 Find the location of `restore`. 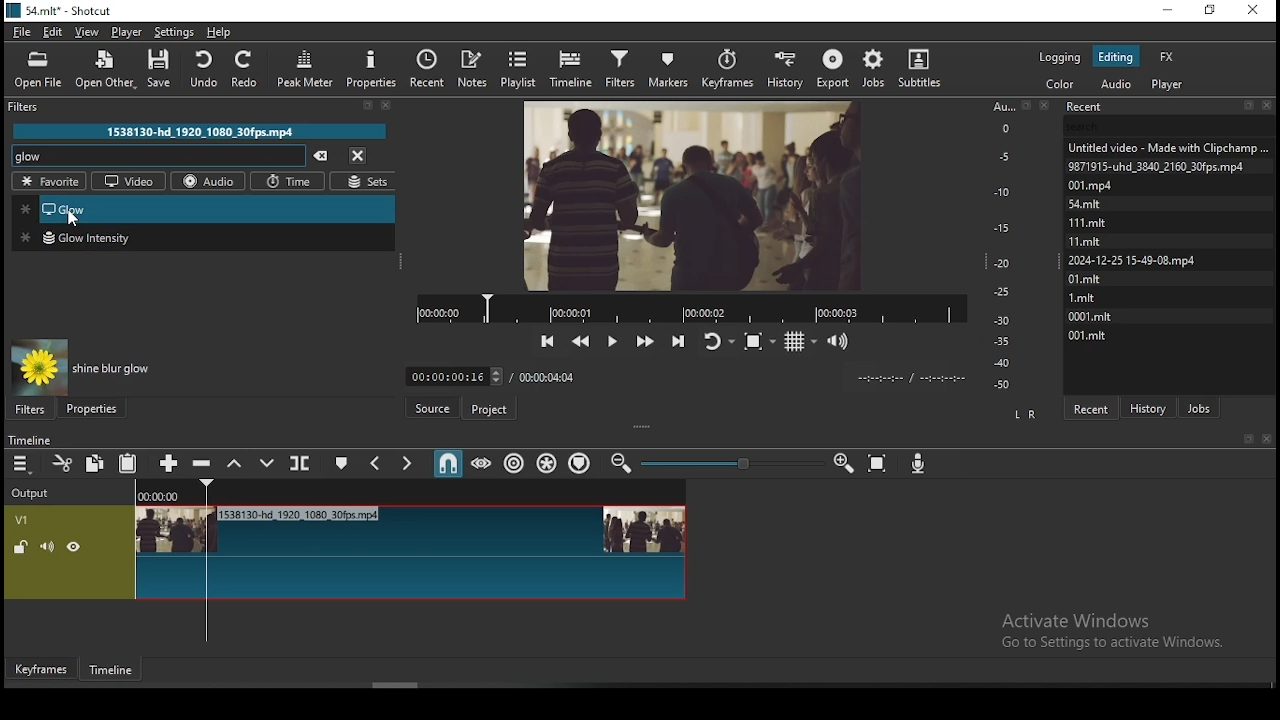

restore is located at coordinates (1212, 13).